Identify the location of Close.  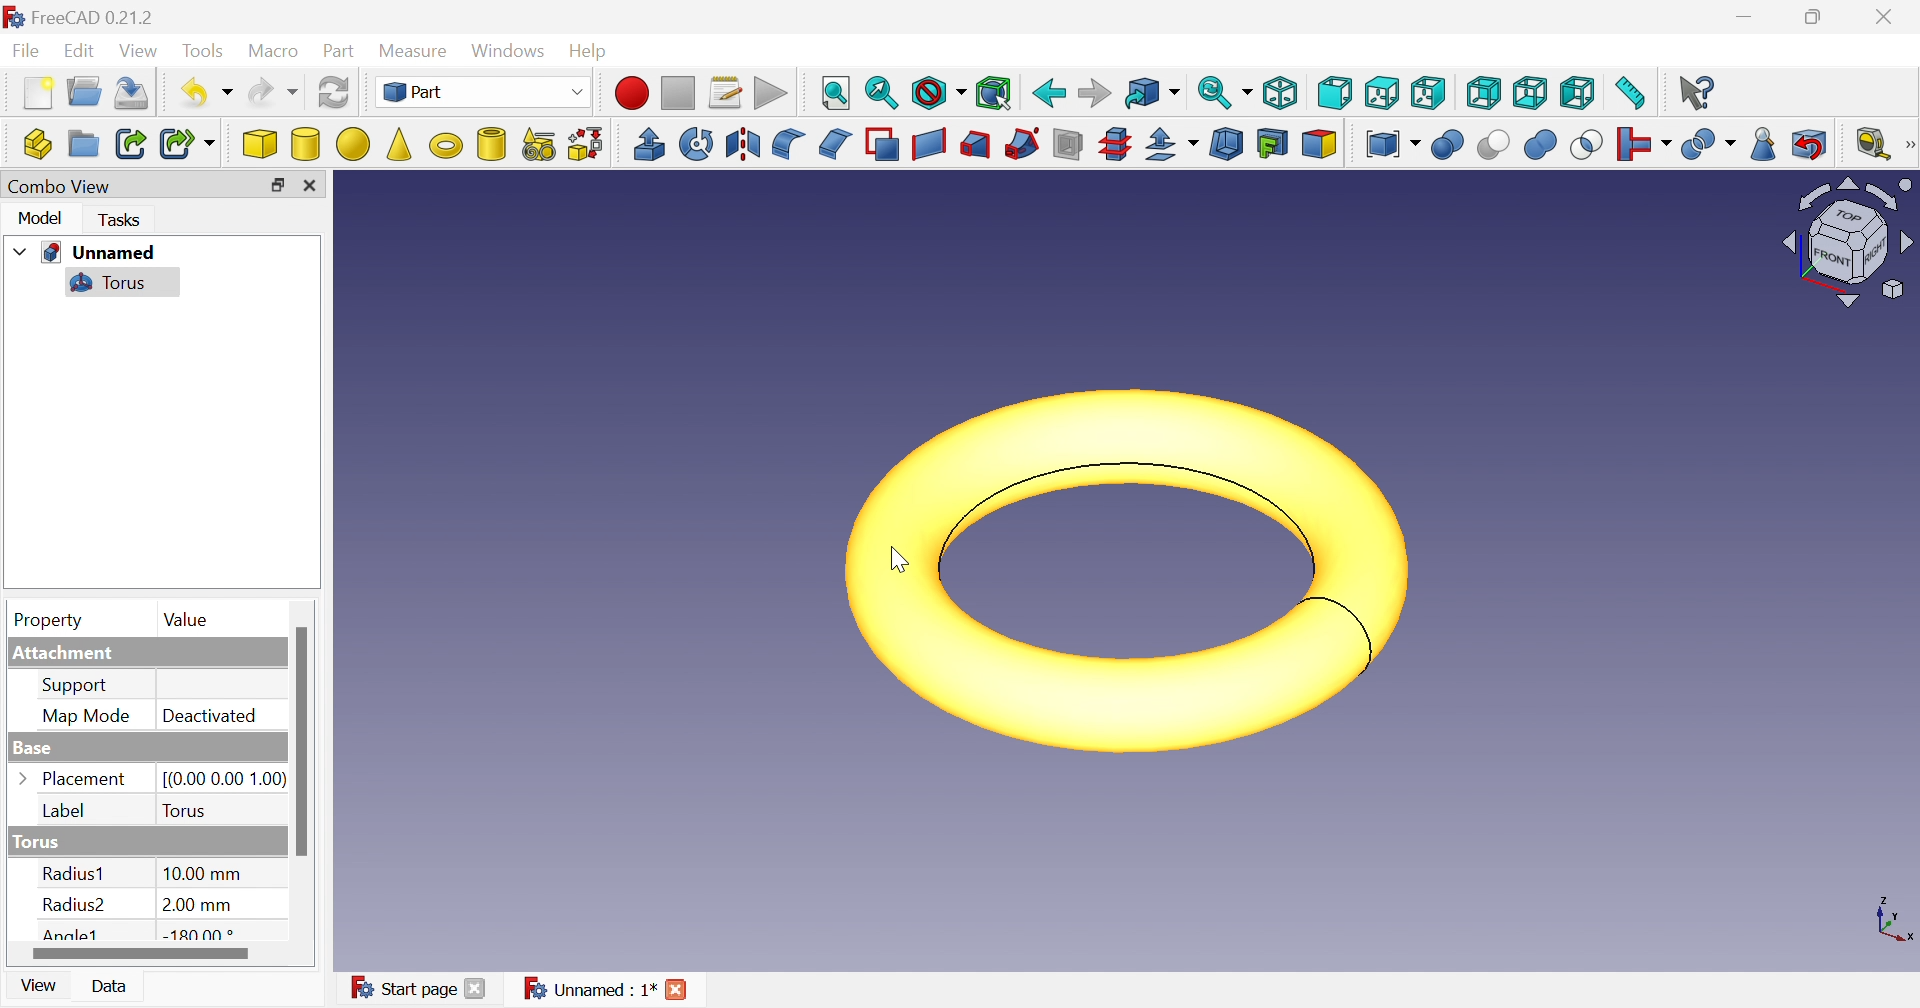
(479, 989).